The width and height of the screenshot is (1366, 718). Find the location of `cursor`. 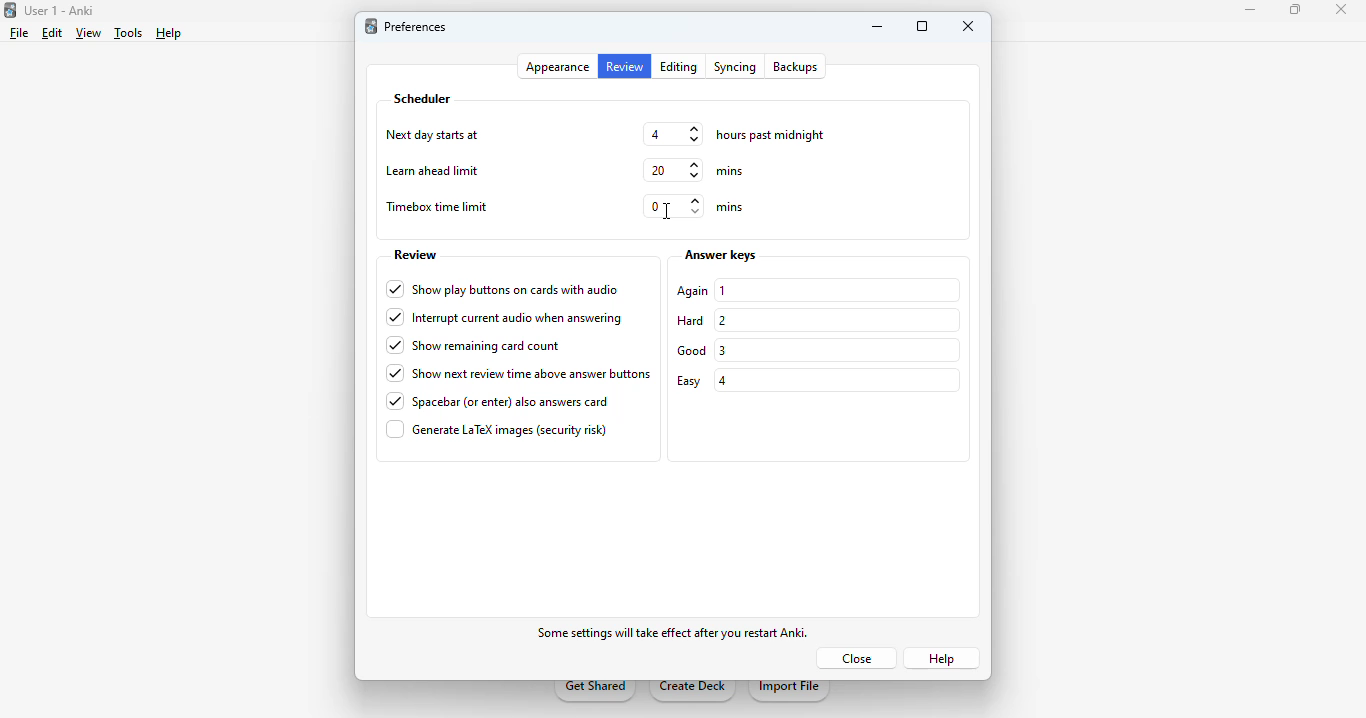

cursor is located at coordinates (668, 211).